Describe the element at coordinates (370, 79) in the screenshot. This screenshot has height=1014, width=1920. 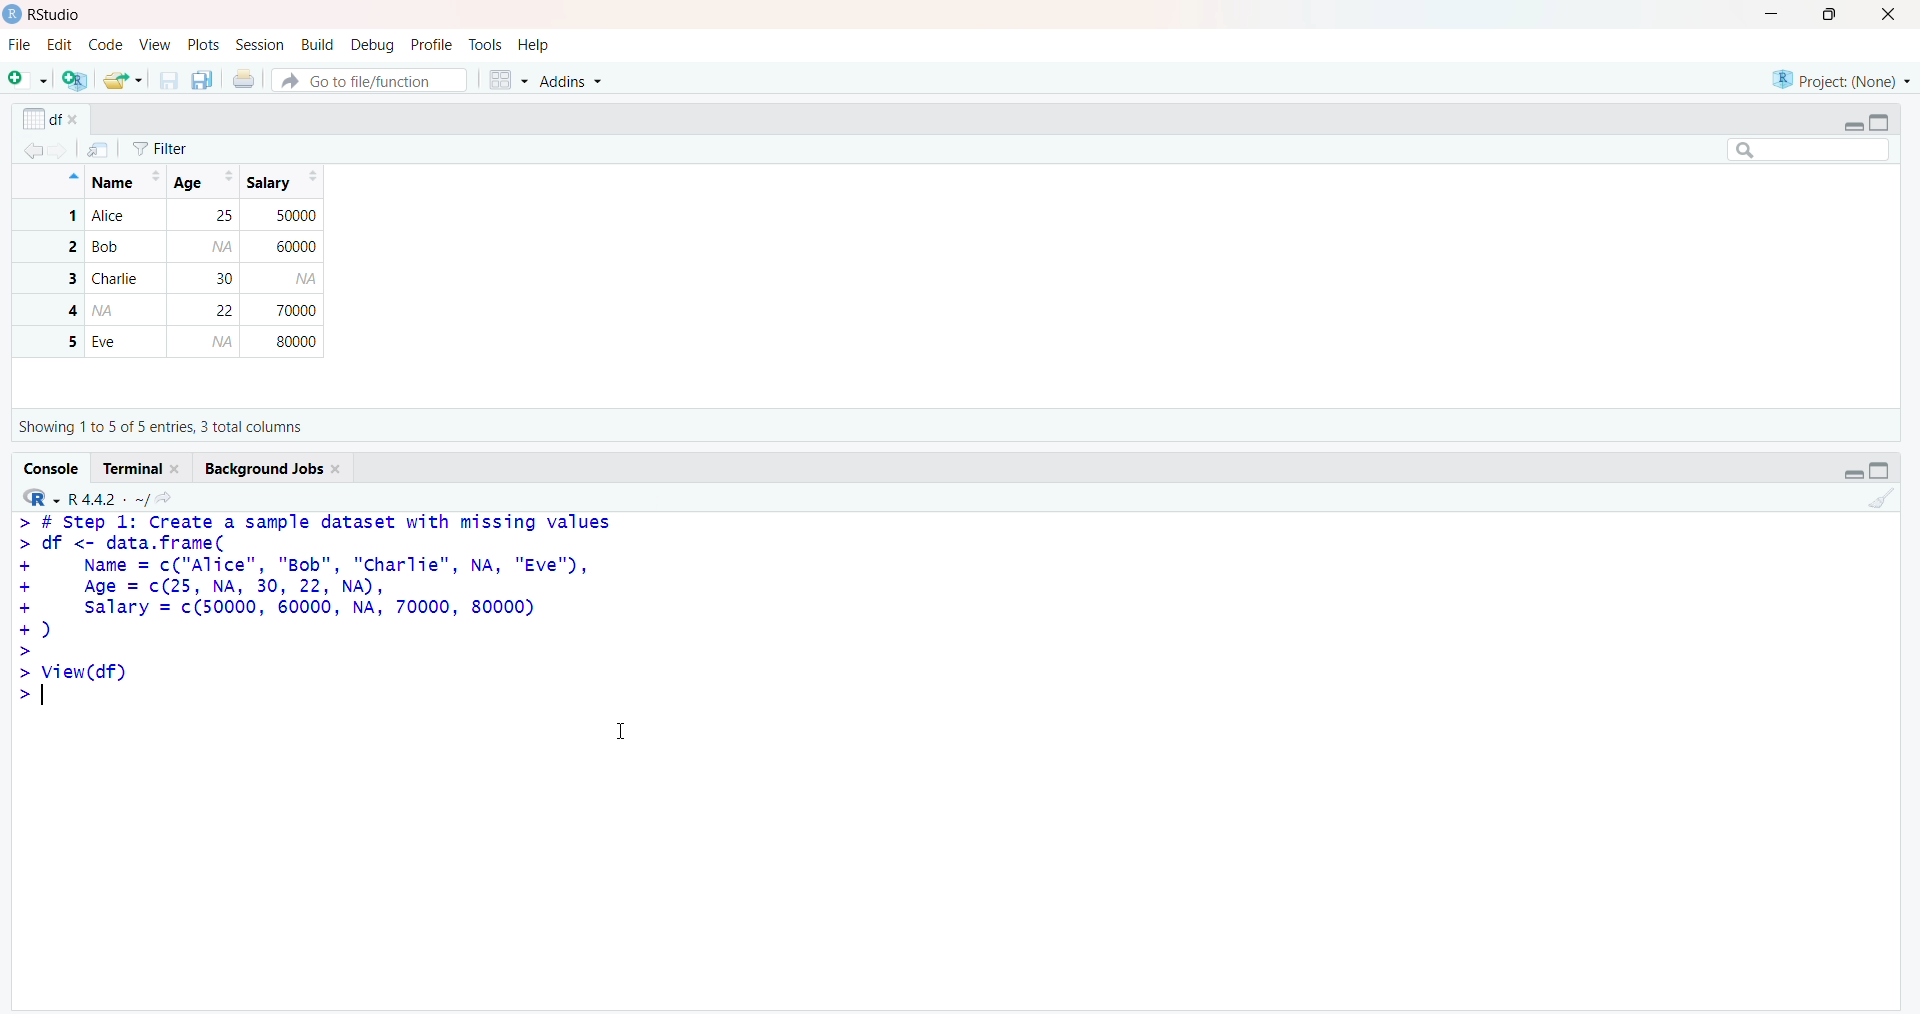
I see `Go to file/function` at that location.